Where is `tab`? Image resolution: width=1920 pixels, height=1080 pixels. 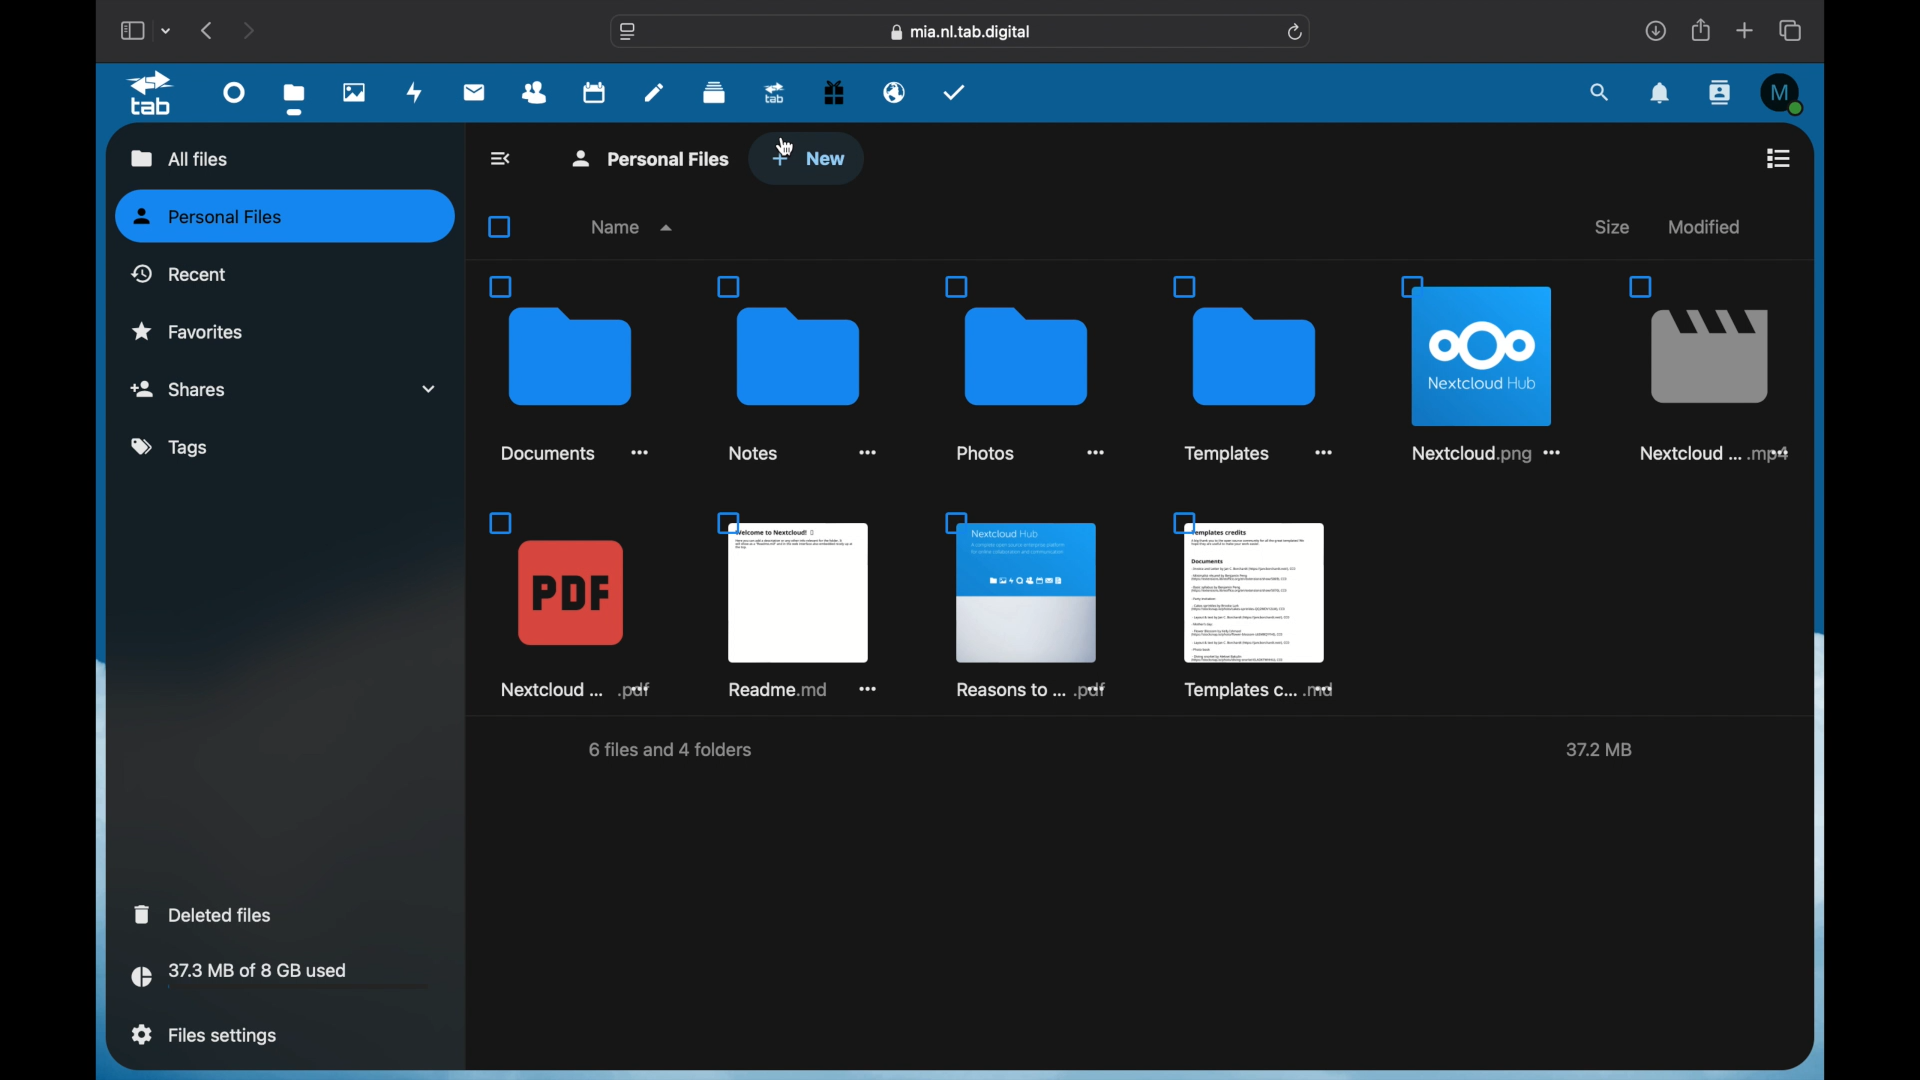
tab is located at coordinates (155, 94).